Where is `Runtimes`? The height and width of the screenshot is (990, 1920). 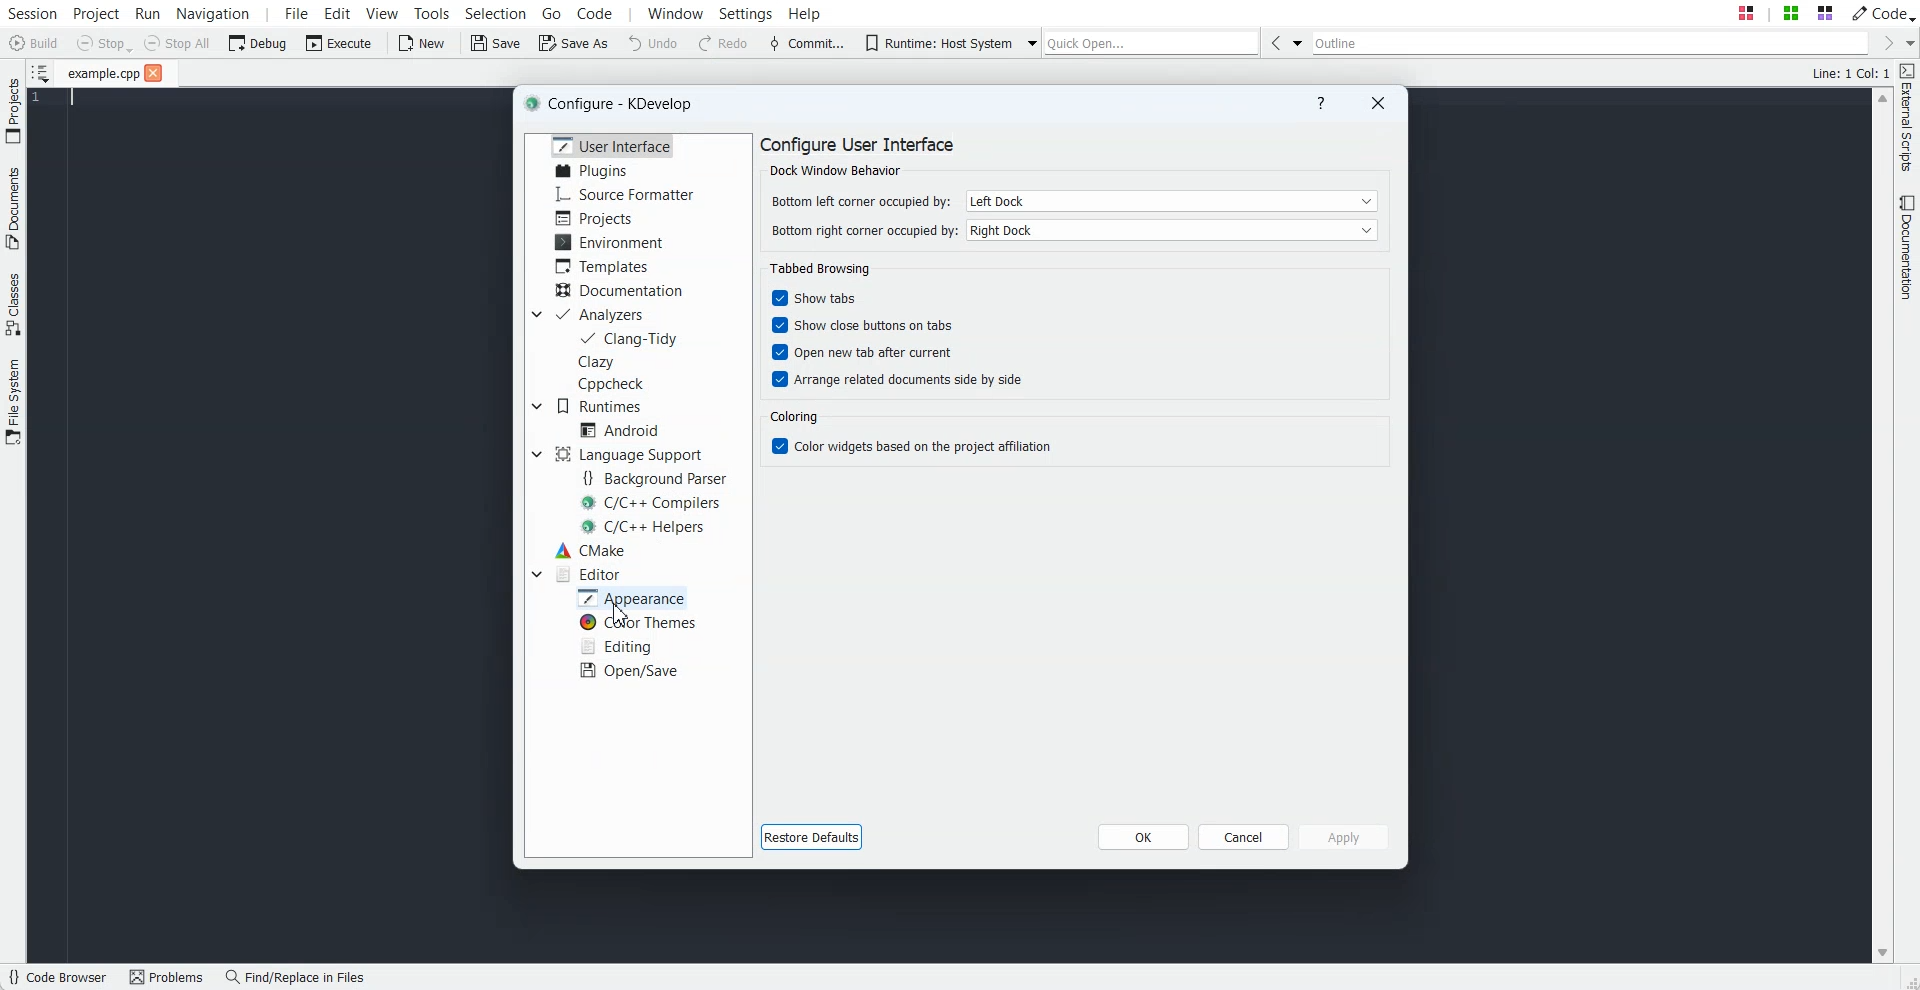 Runtimes is located at coordinates (599, 405).